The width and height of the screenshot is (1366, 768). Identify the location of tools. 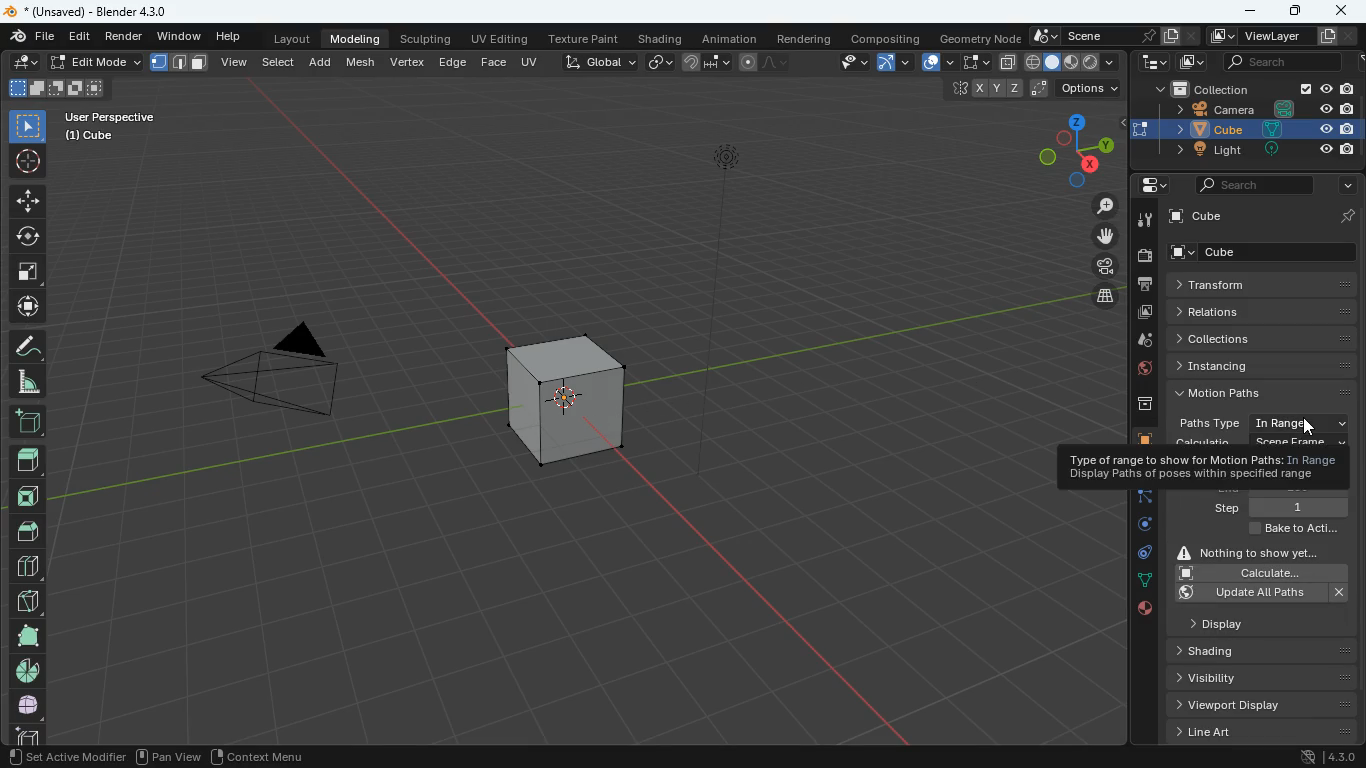
(1142, 221).